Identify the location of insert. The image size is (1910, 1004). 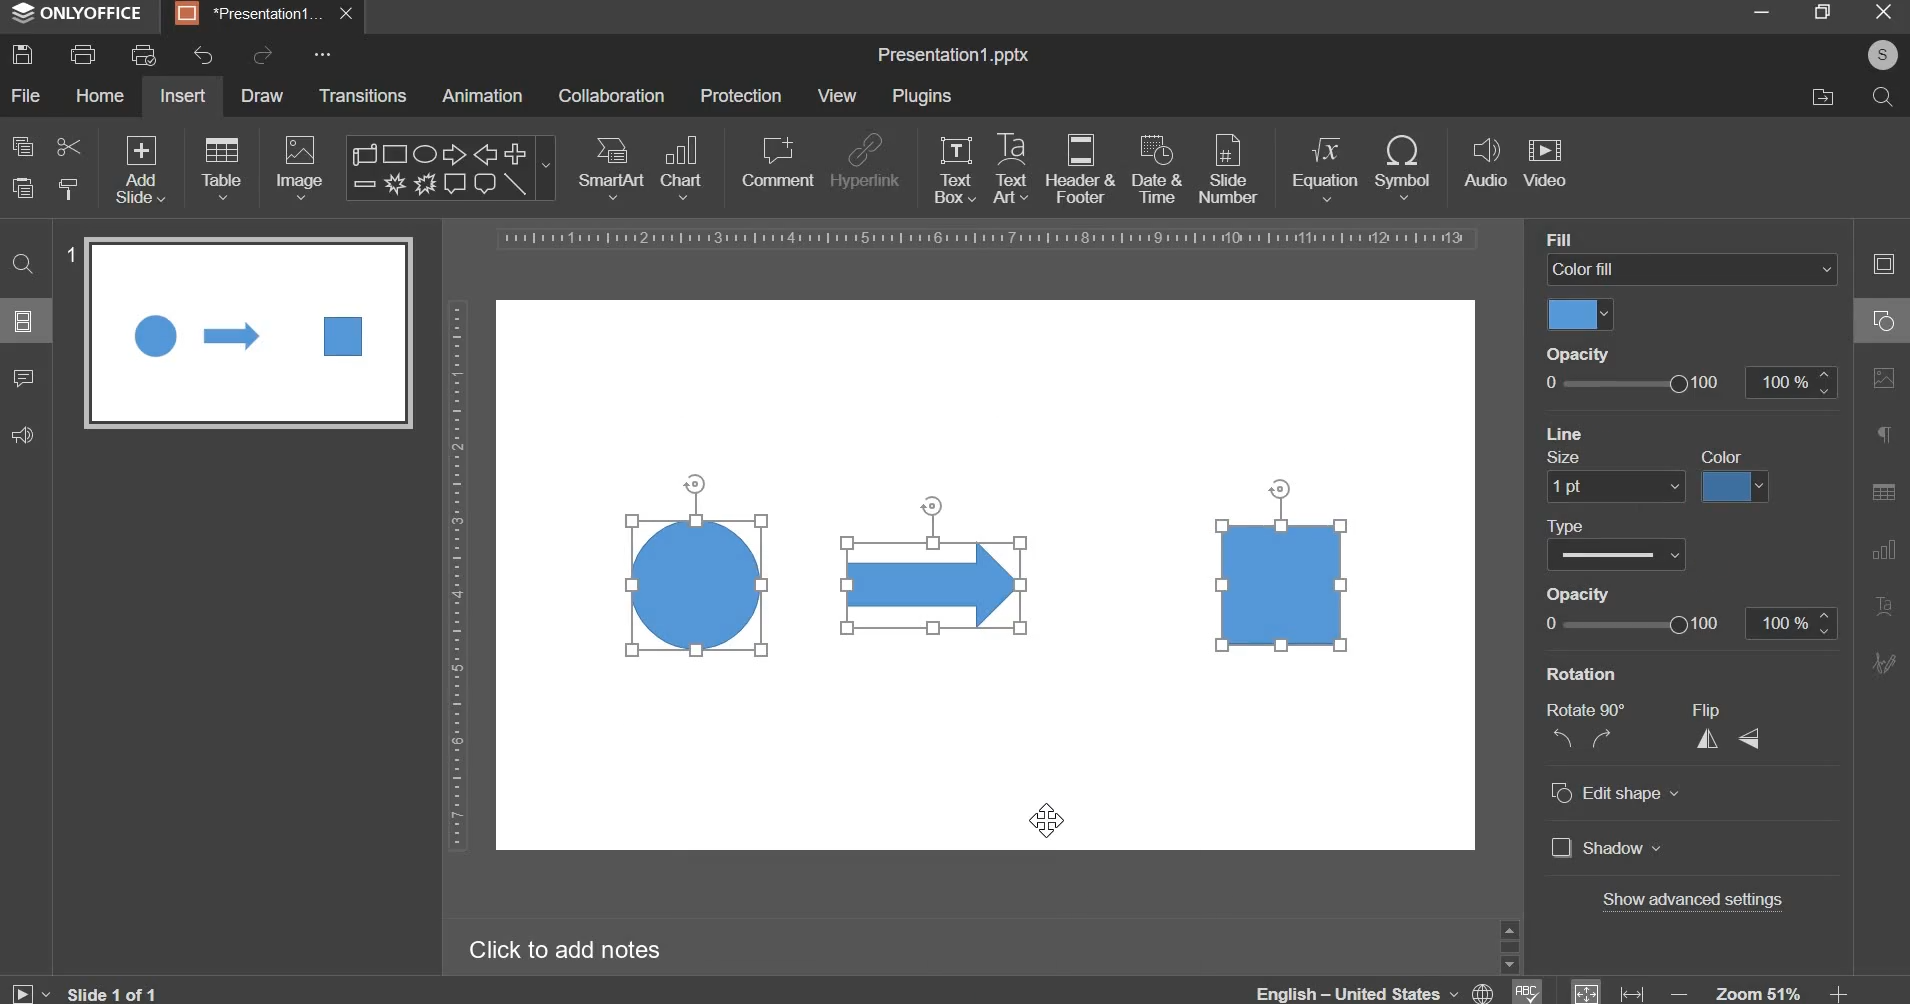
(183, 95).